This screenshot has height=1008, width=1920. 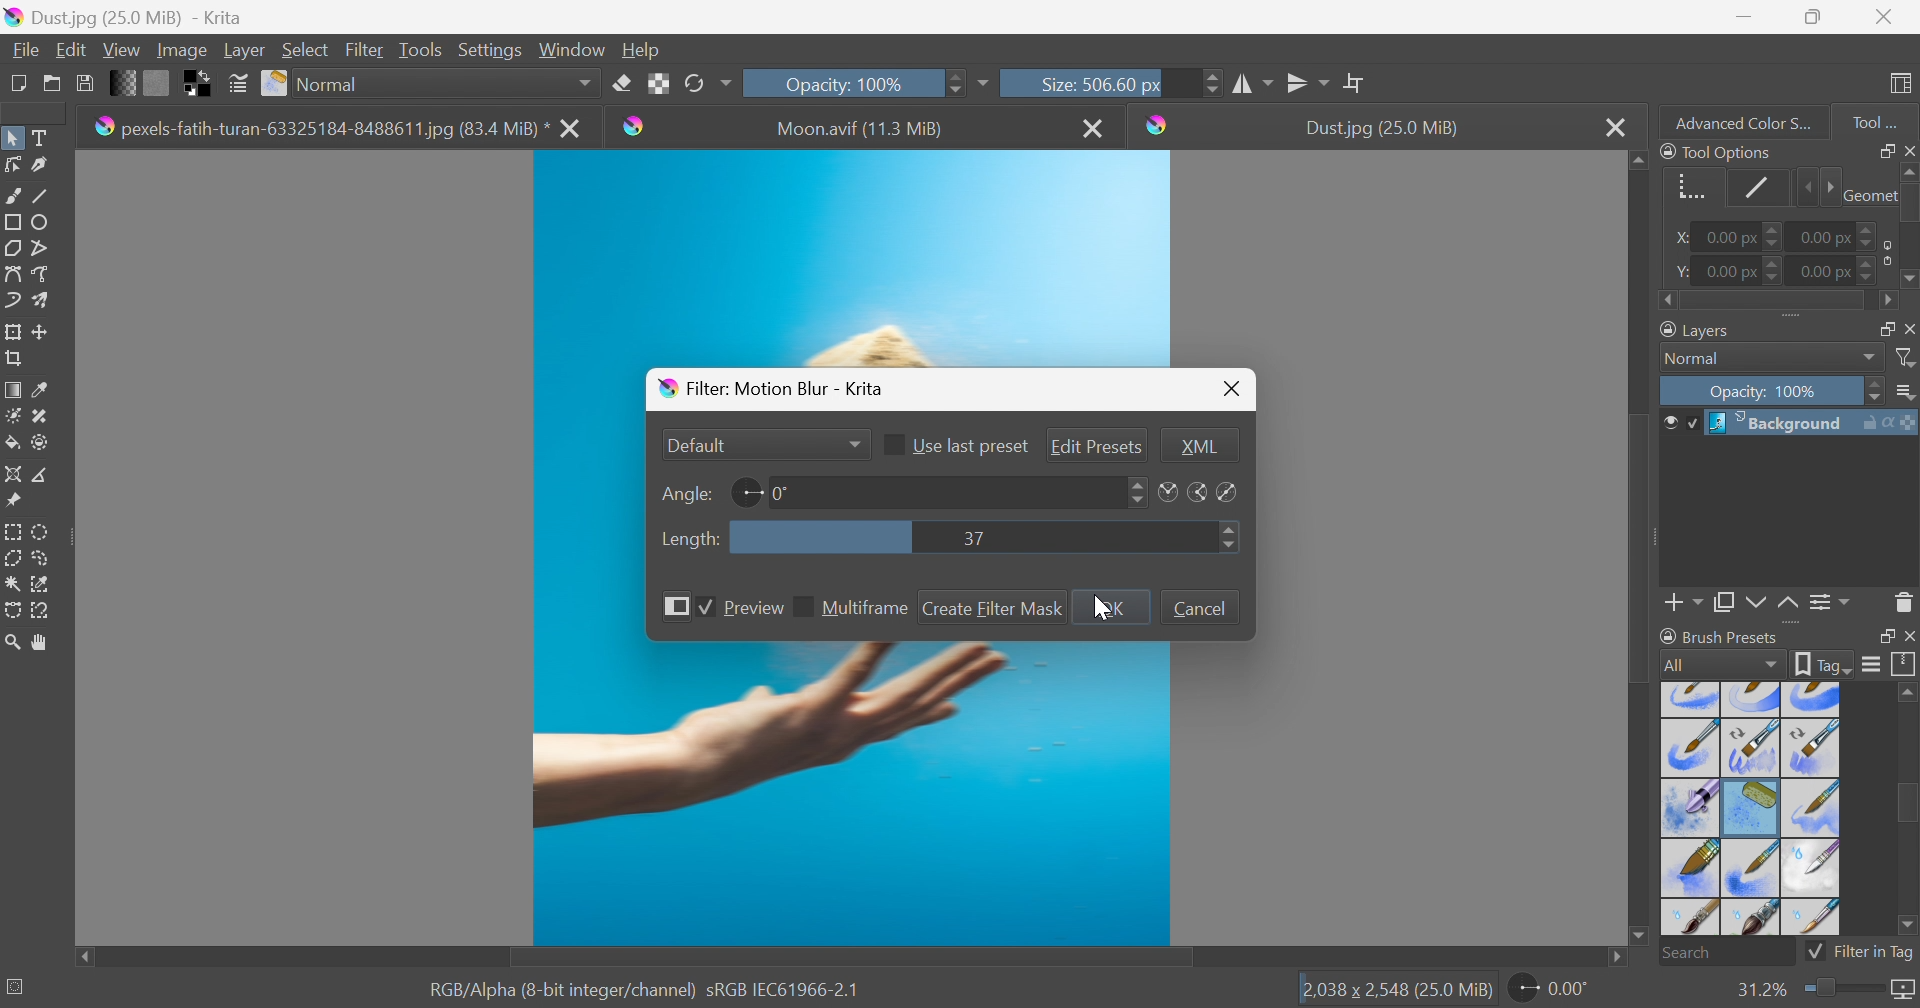 What do you see at coordinates (237, 84) in the screenshot?
I see `Edit brush preset` at bounding box center [237, 84].